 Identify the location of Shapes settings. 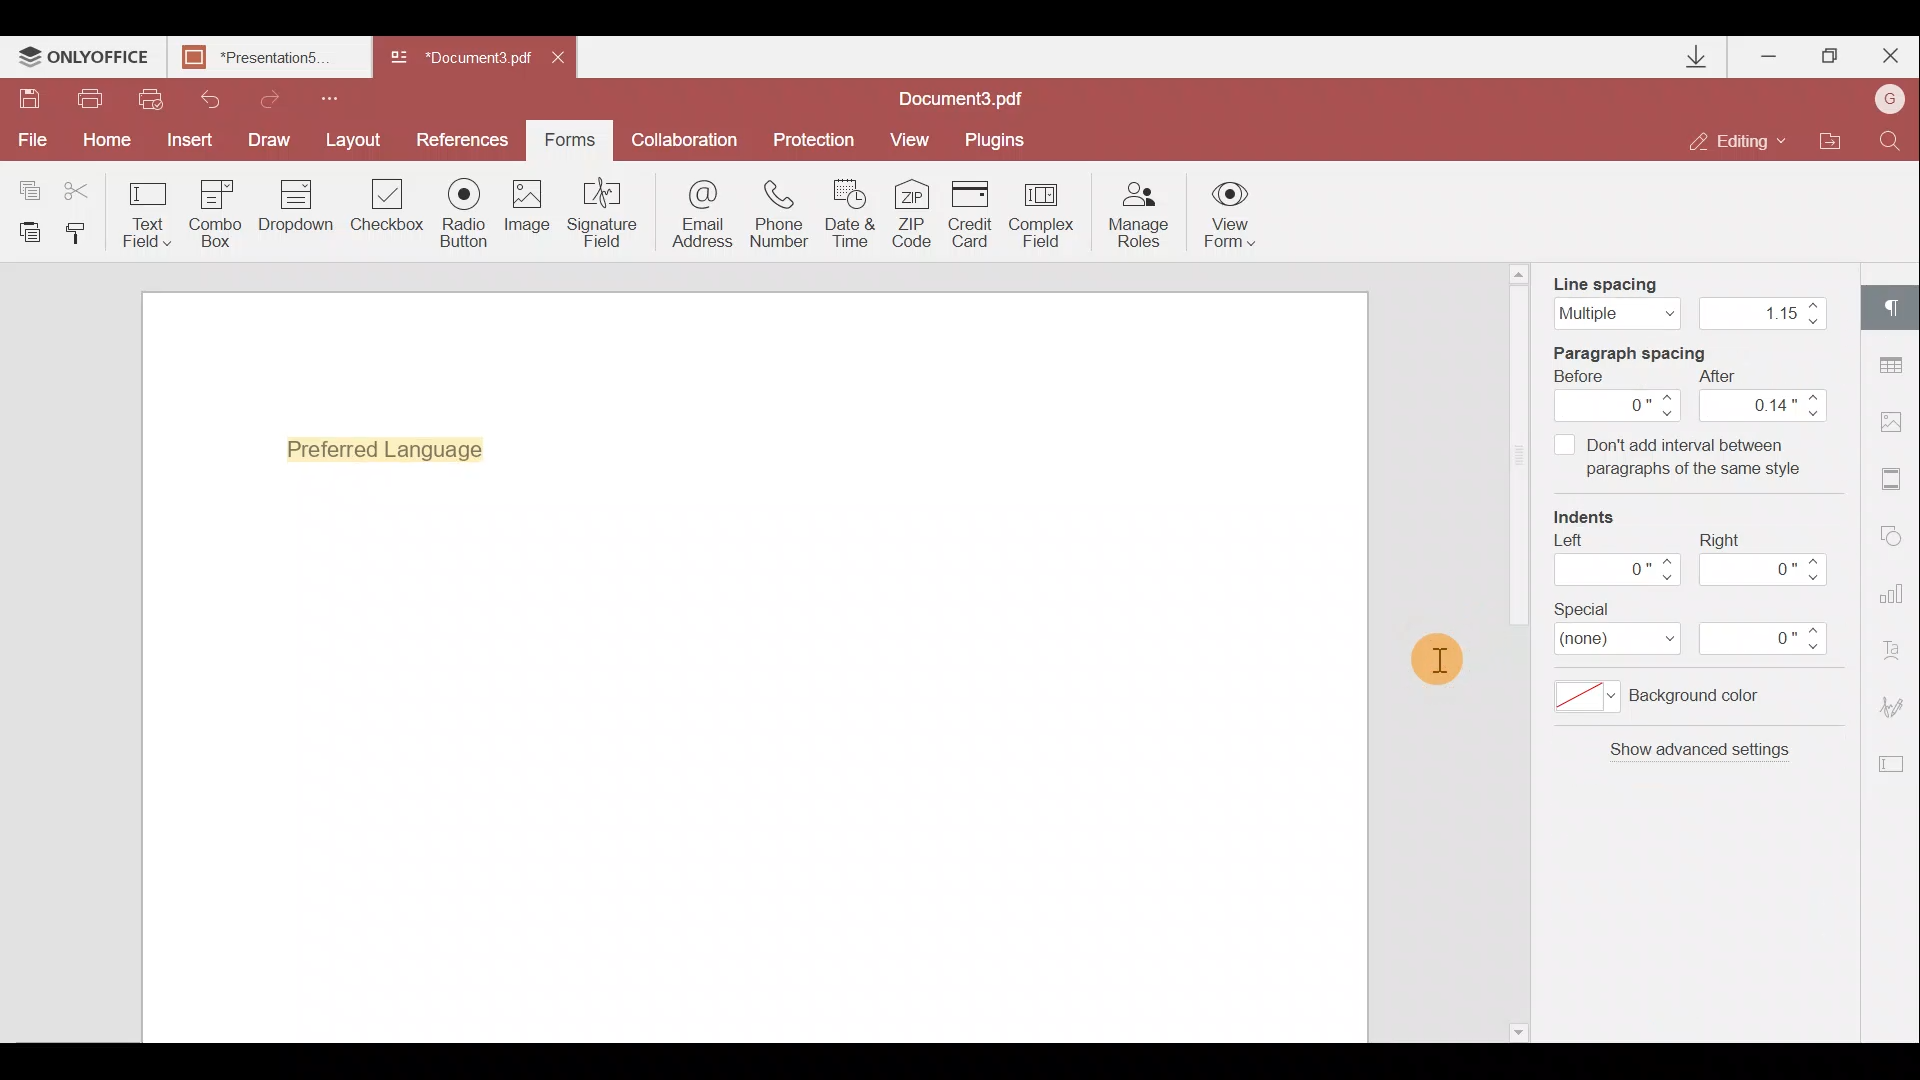
(1895, 540).